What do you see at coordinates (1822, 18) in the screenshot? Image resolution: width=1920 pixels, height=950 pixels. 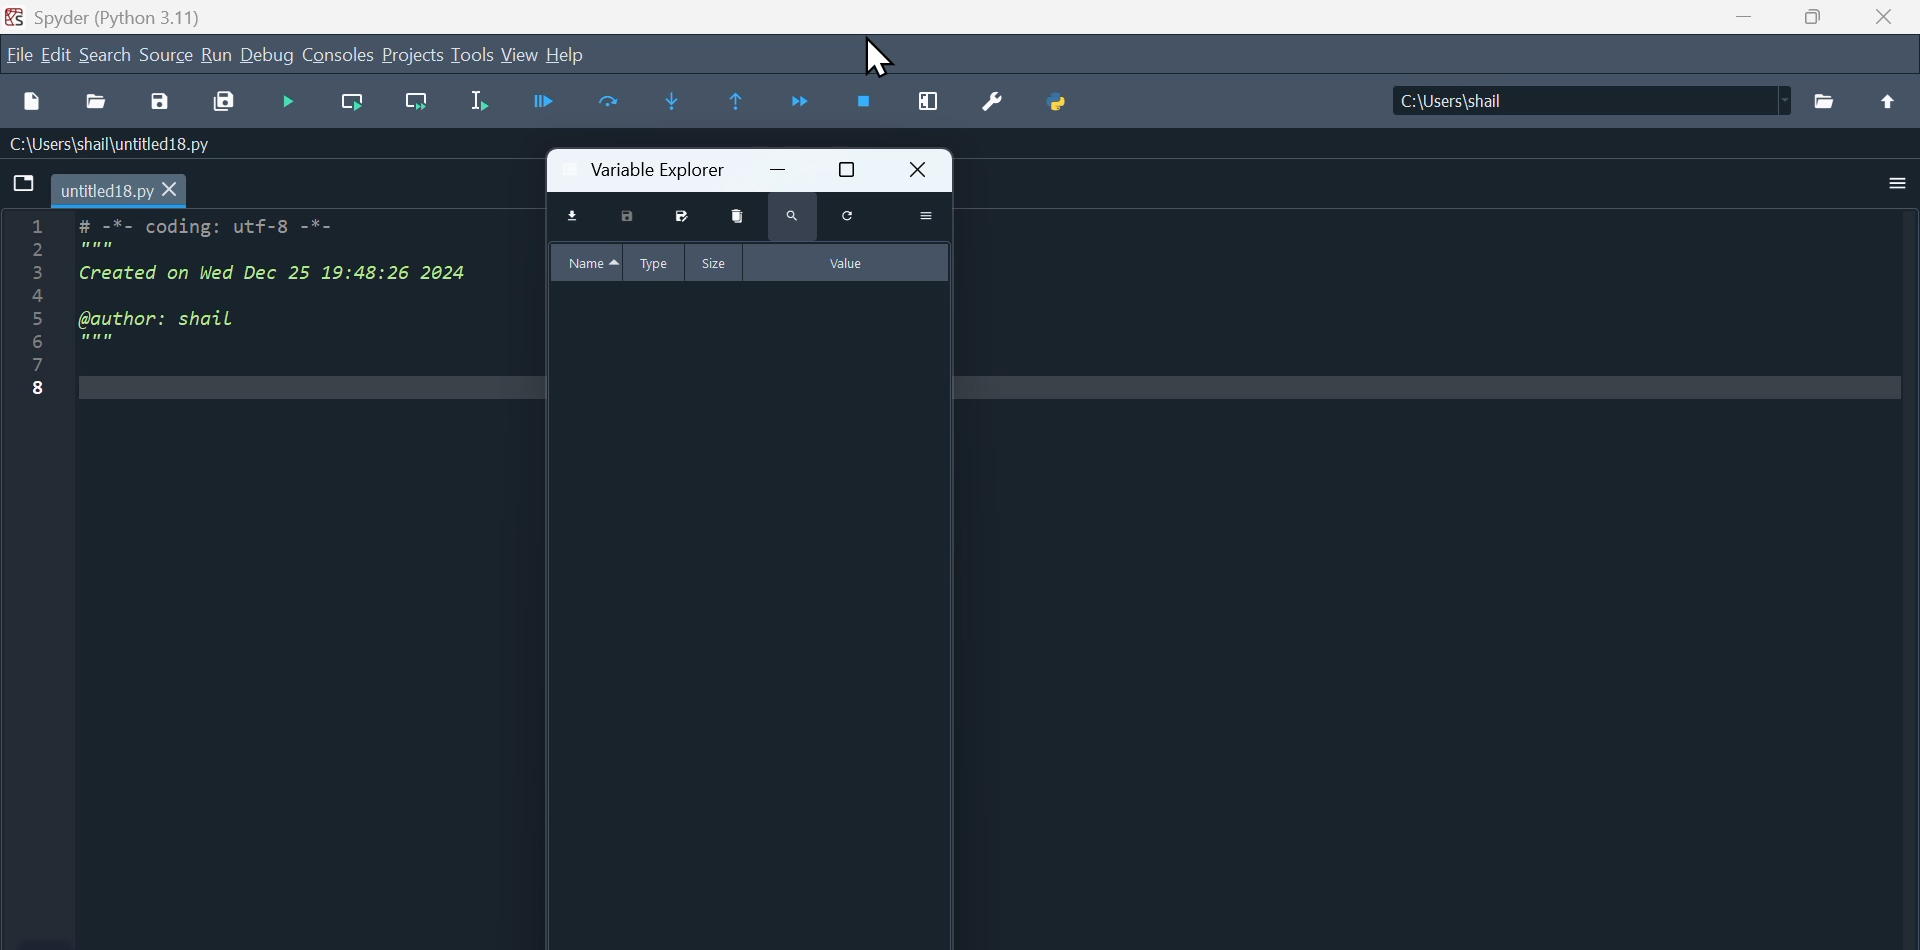 I see `Maximize` at bounding box center [1822, 18].